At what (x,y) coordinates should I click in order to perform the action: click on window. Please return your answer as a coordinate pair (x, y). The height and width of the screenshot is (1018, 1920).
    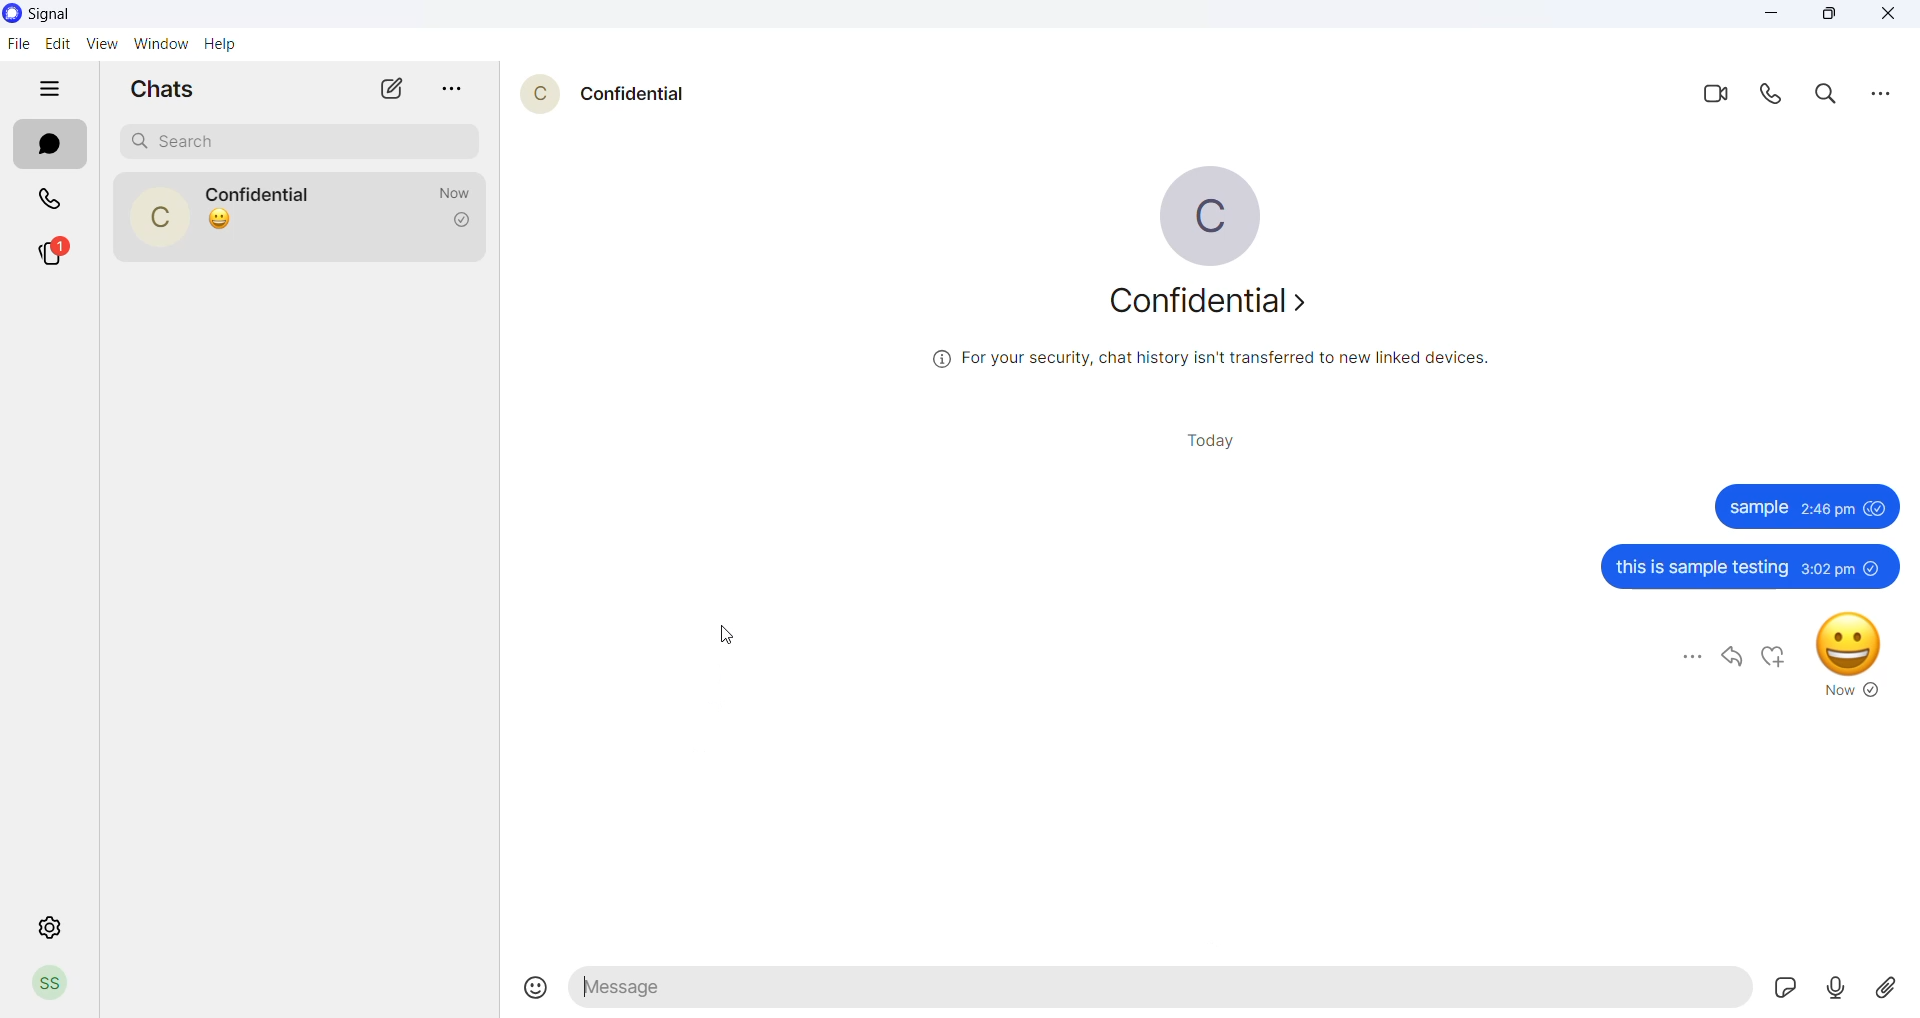
    Looking at the image, I should click on (161, 43).